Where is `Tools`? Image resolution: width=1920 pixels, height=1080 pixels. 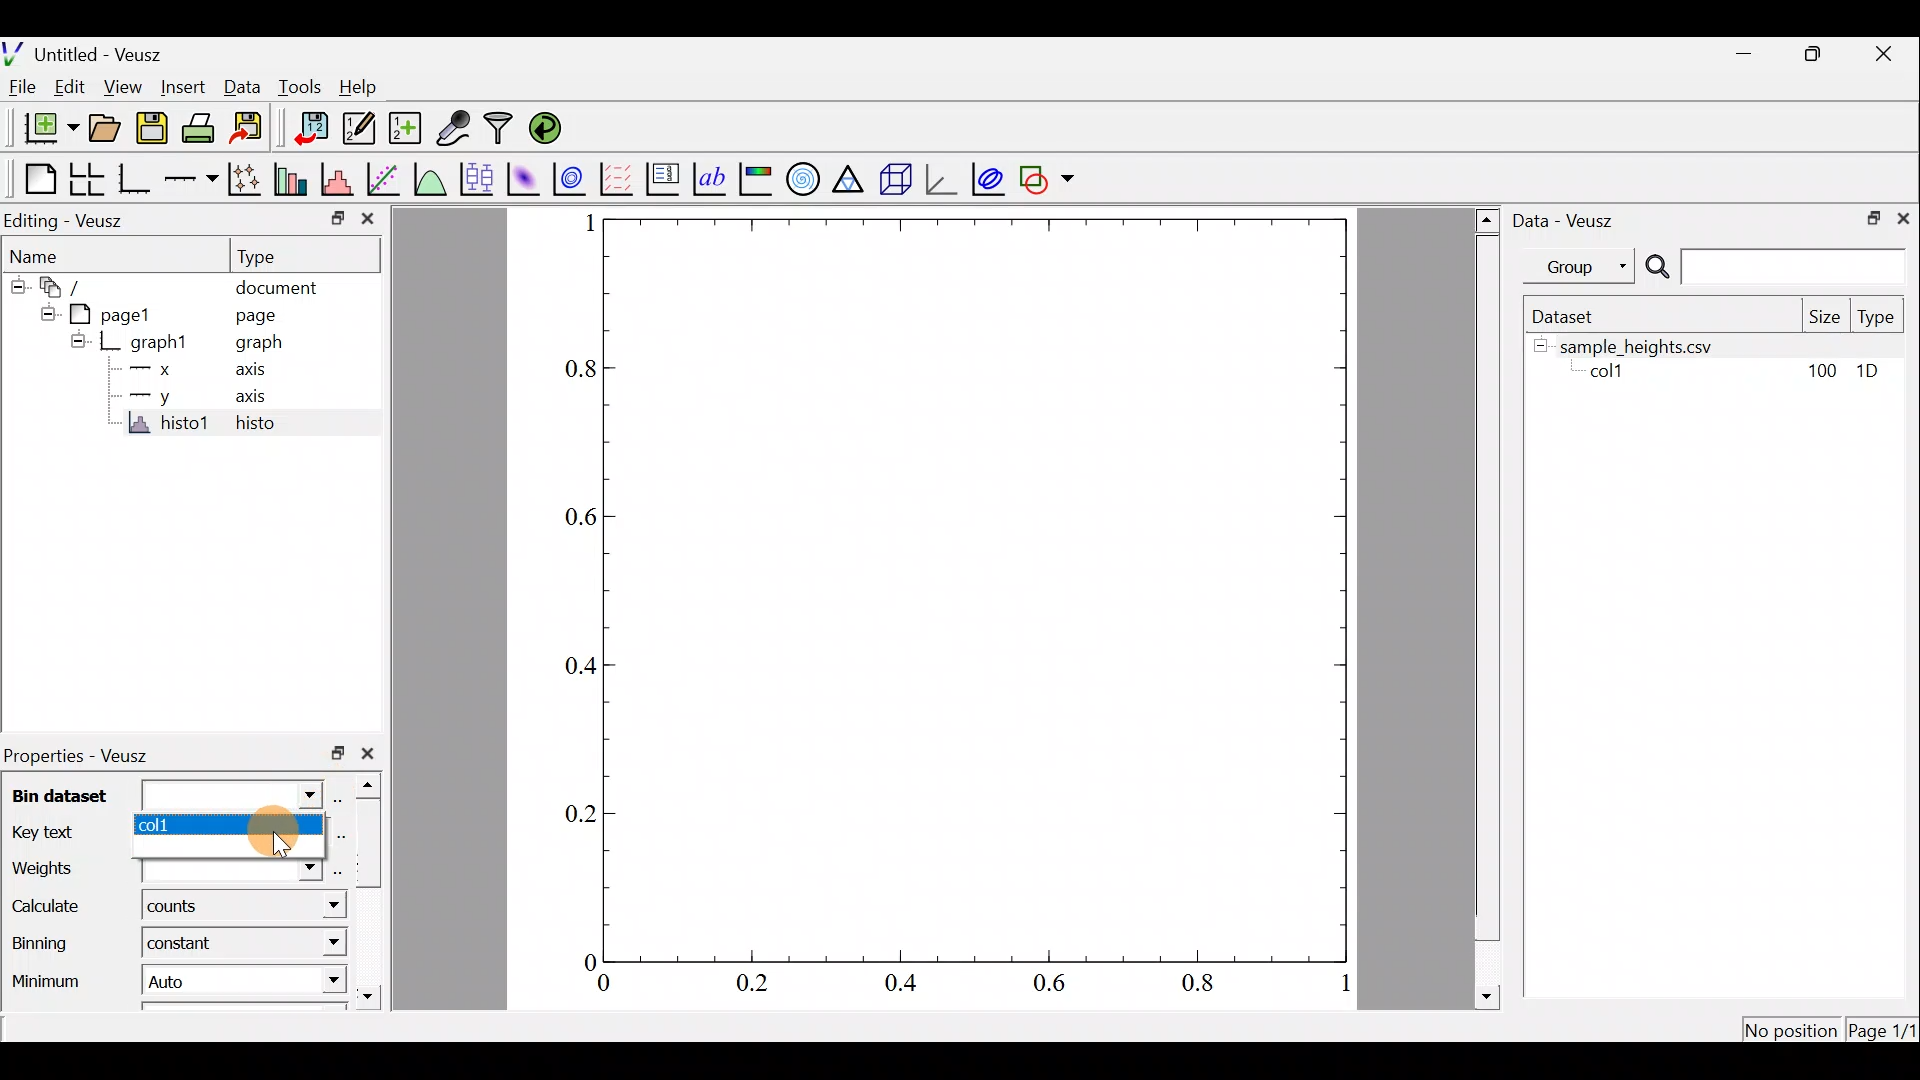 Tools is located at coordinates (300, 87).